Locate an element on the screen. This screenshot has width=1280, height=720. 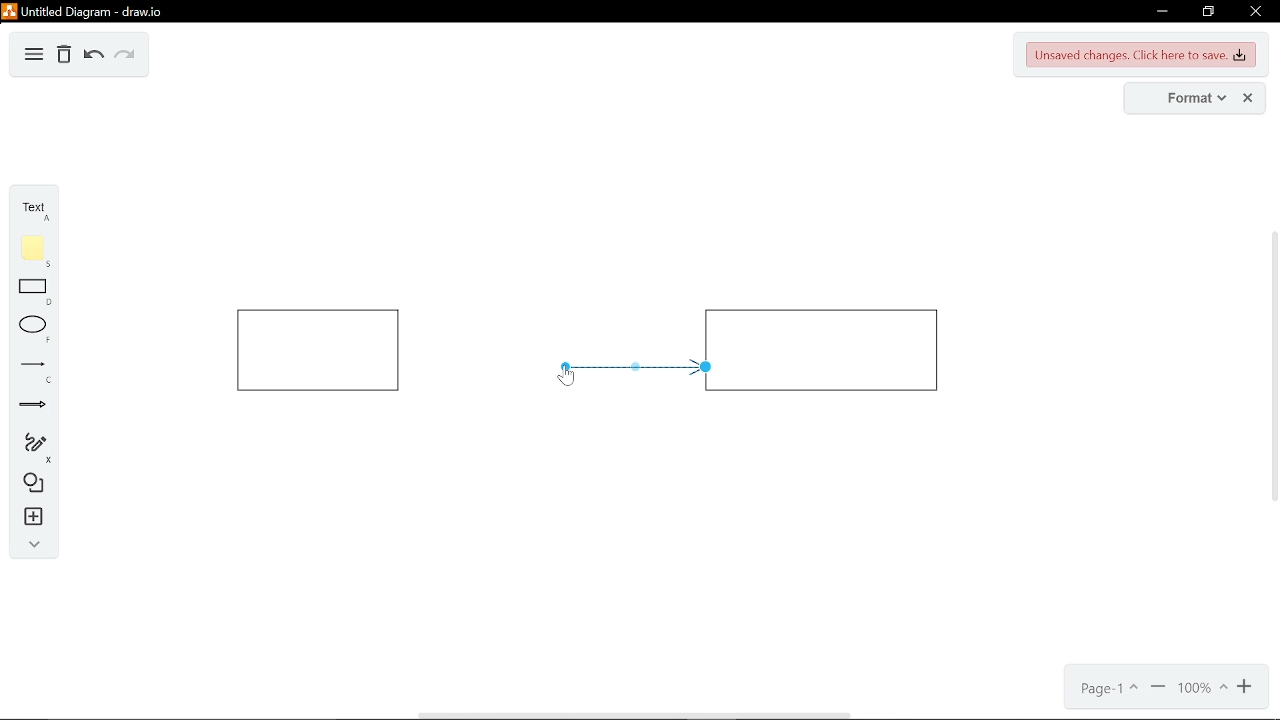
close is located at coordinates (1258, 14).